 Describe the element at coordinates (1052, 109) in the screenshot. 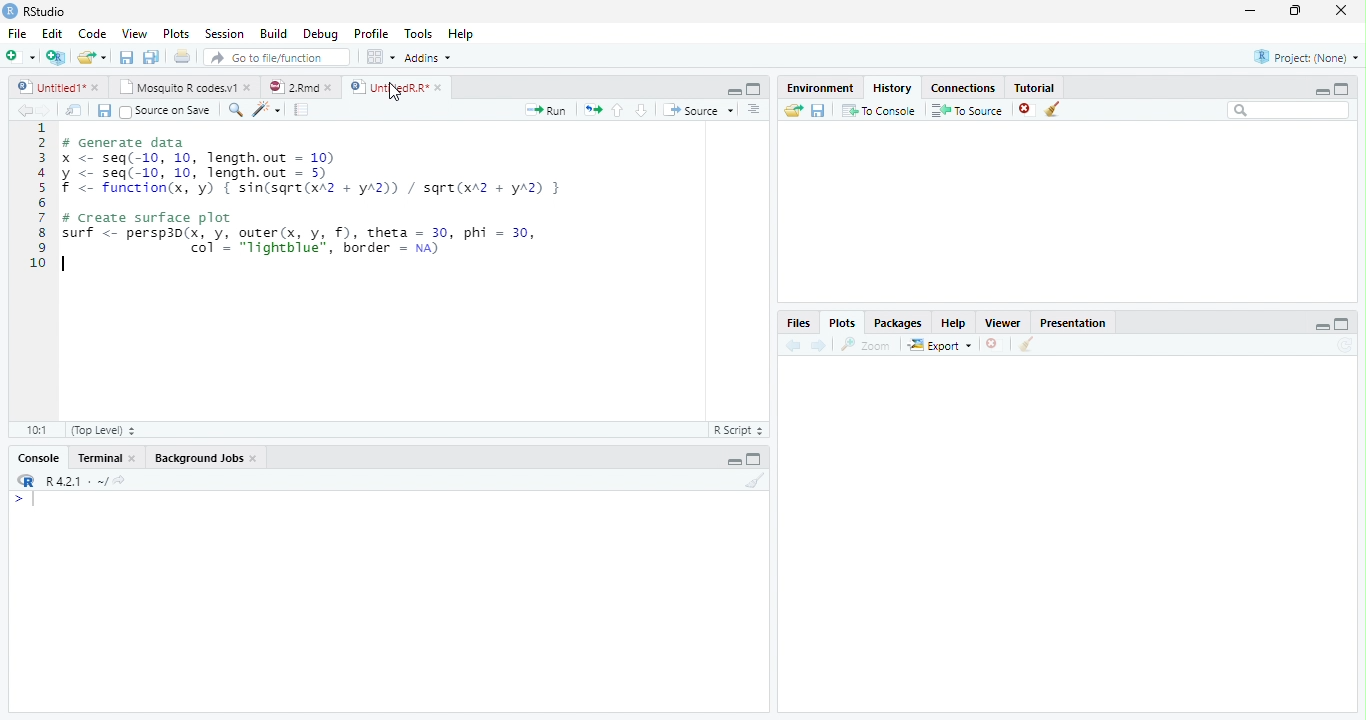

I see `Clear all history entries` at that location.